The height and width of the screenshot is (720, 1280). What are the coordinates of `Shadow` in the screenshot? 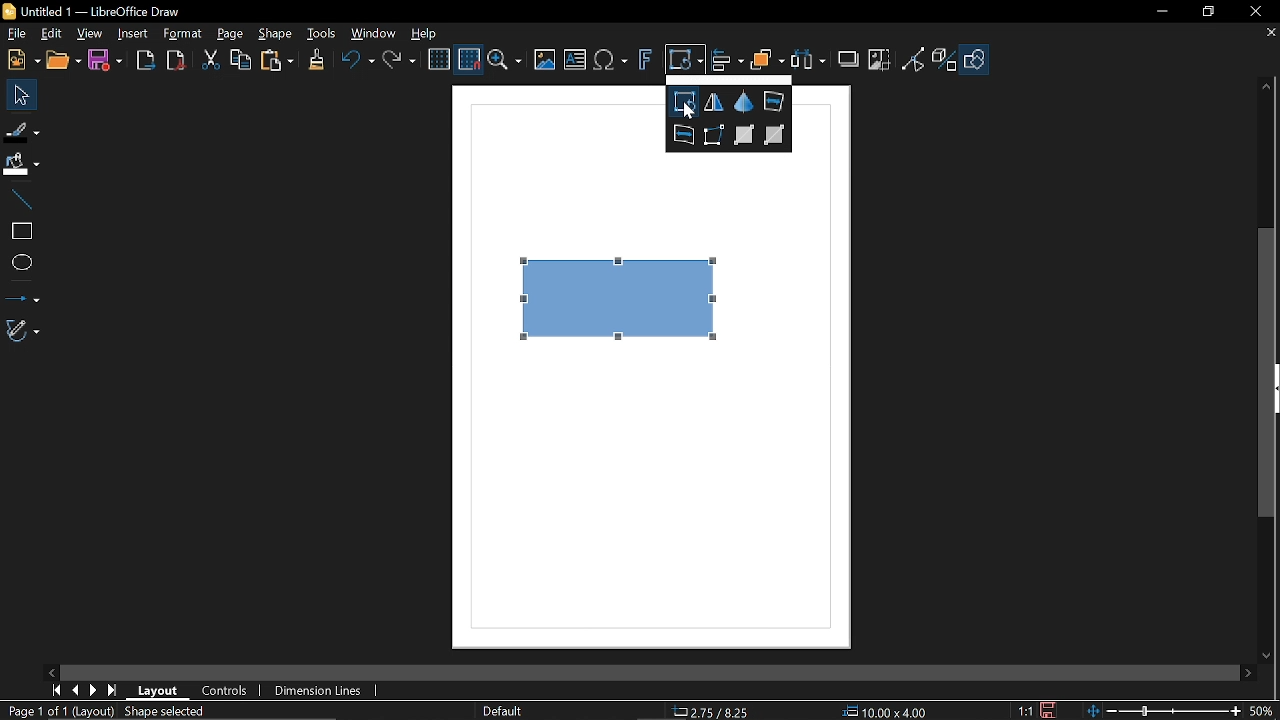 It's located at (850, 57).